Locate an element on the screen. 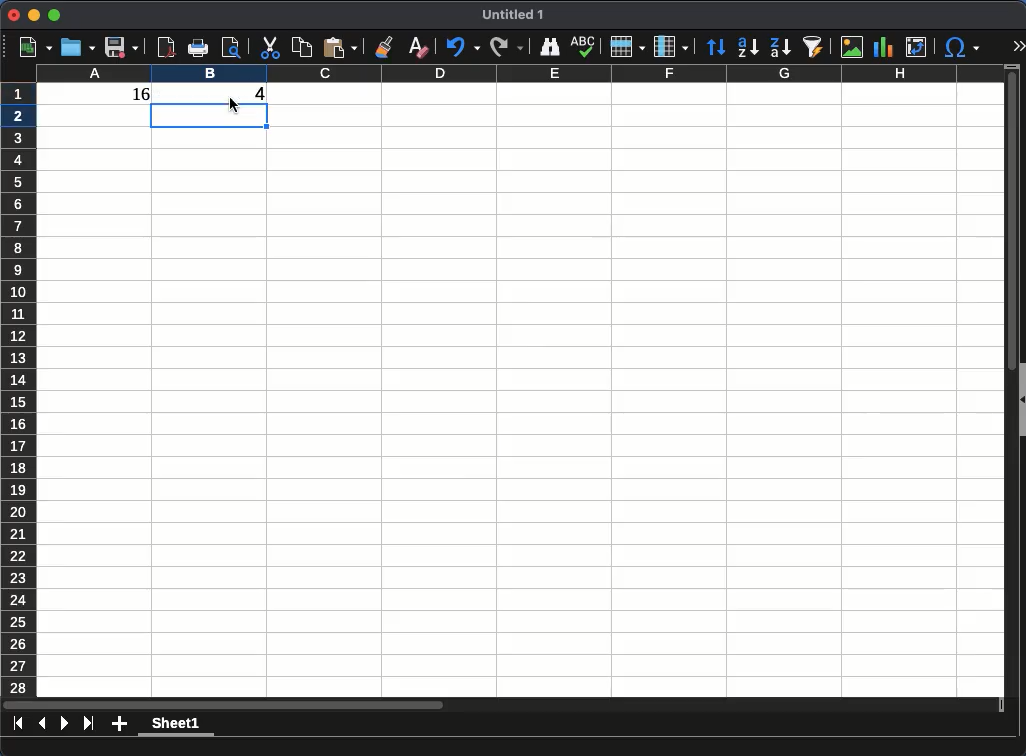  column is located at coordinates (517, 74).